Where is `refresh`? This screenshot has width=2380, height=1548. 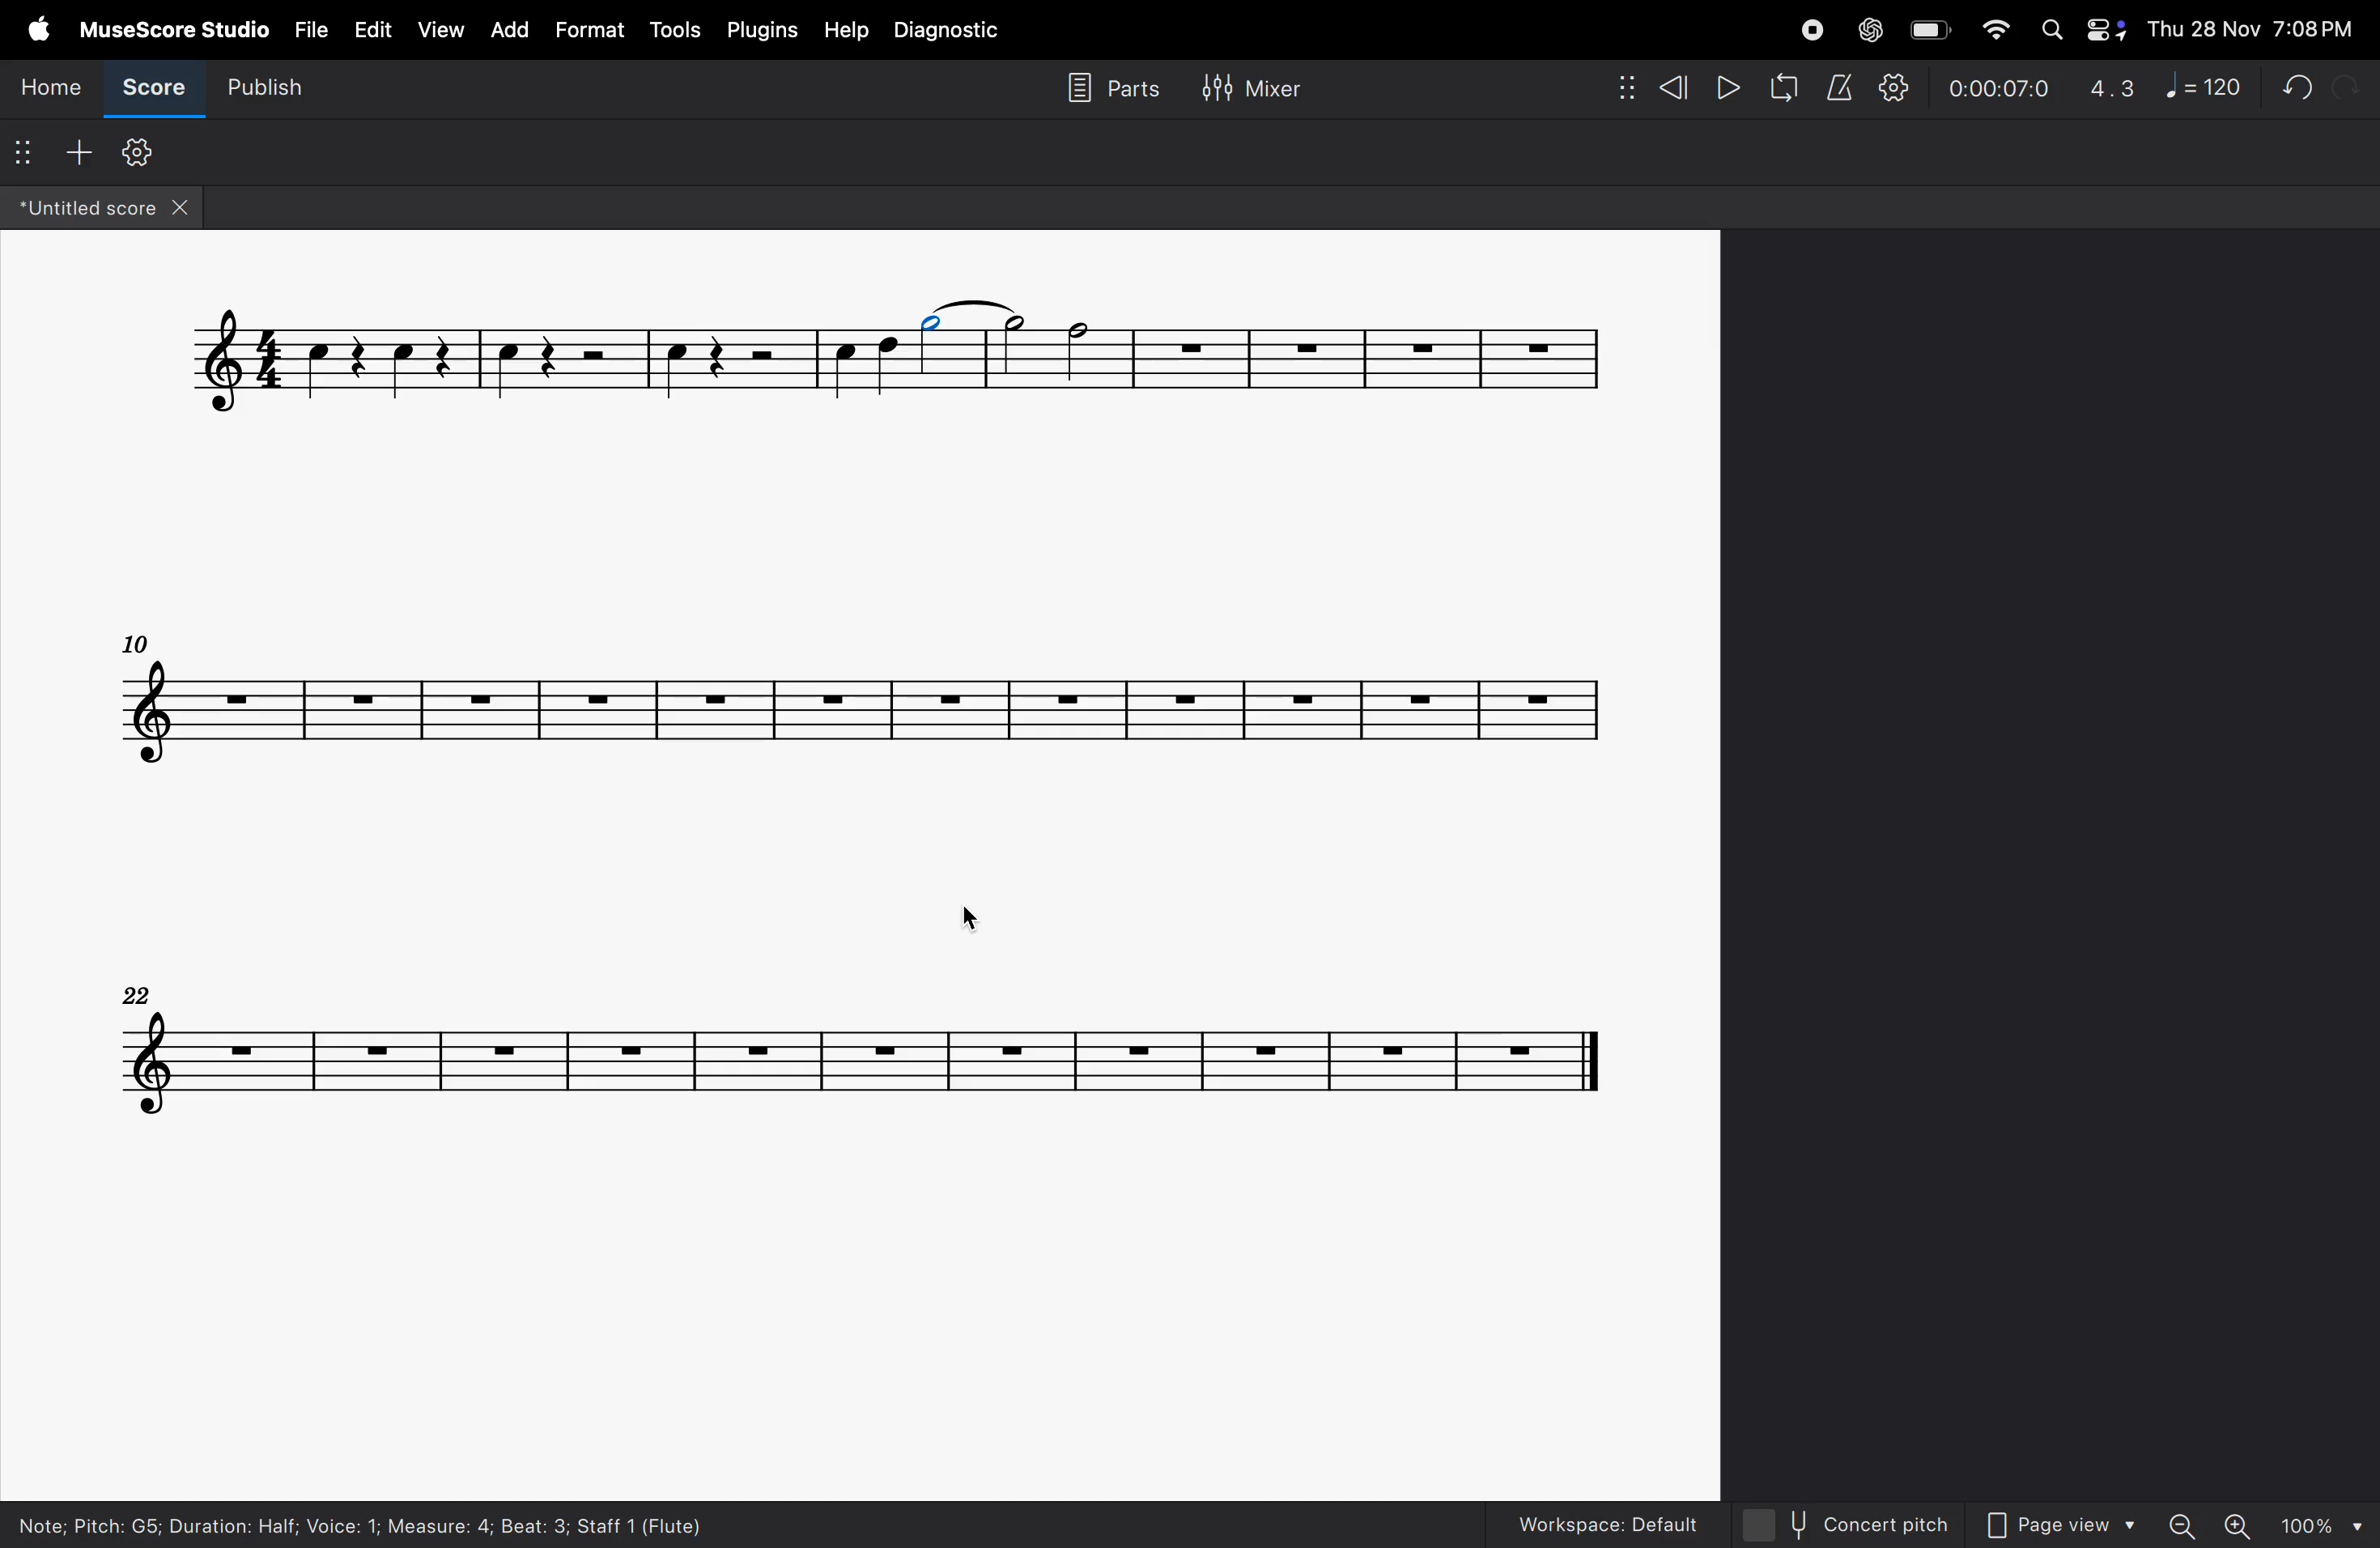 refresh is located at coordinates (1787, 90).